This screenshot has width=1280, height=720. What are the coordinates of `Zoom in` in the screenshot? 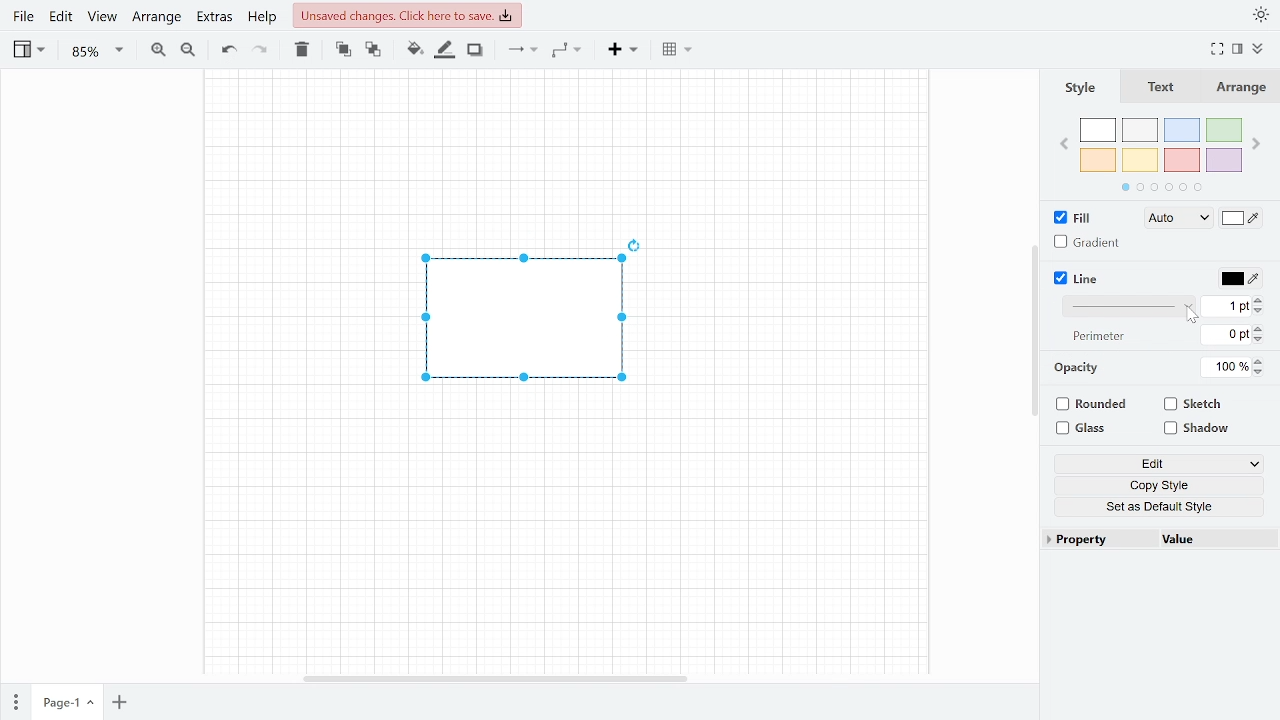 It's located at (158, 50).